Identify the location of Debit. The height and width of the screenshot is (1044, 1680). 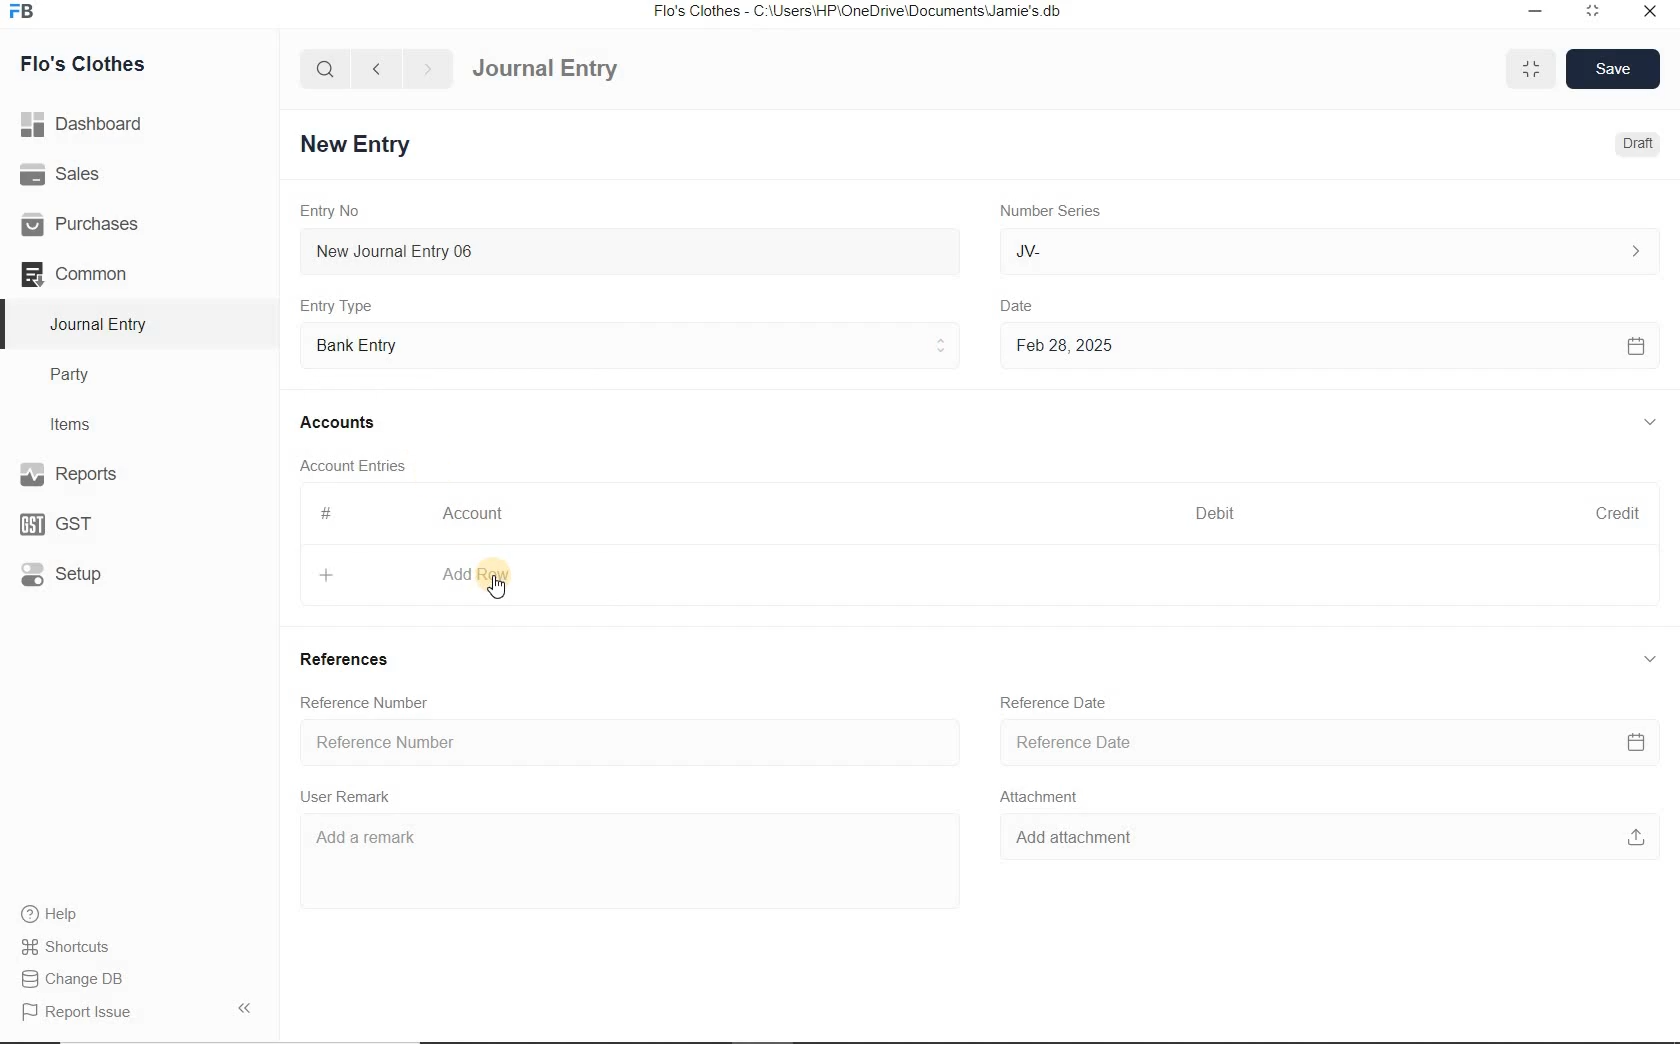
(1217, 513).